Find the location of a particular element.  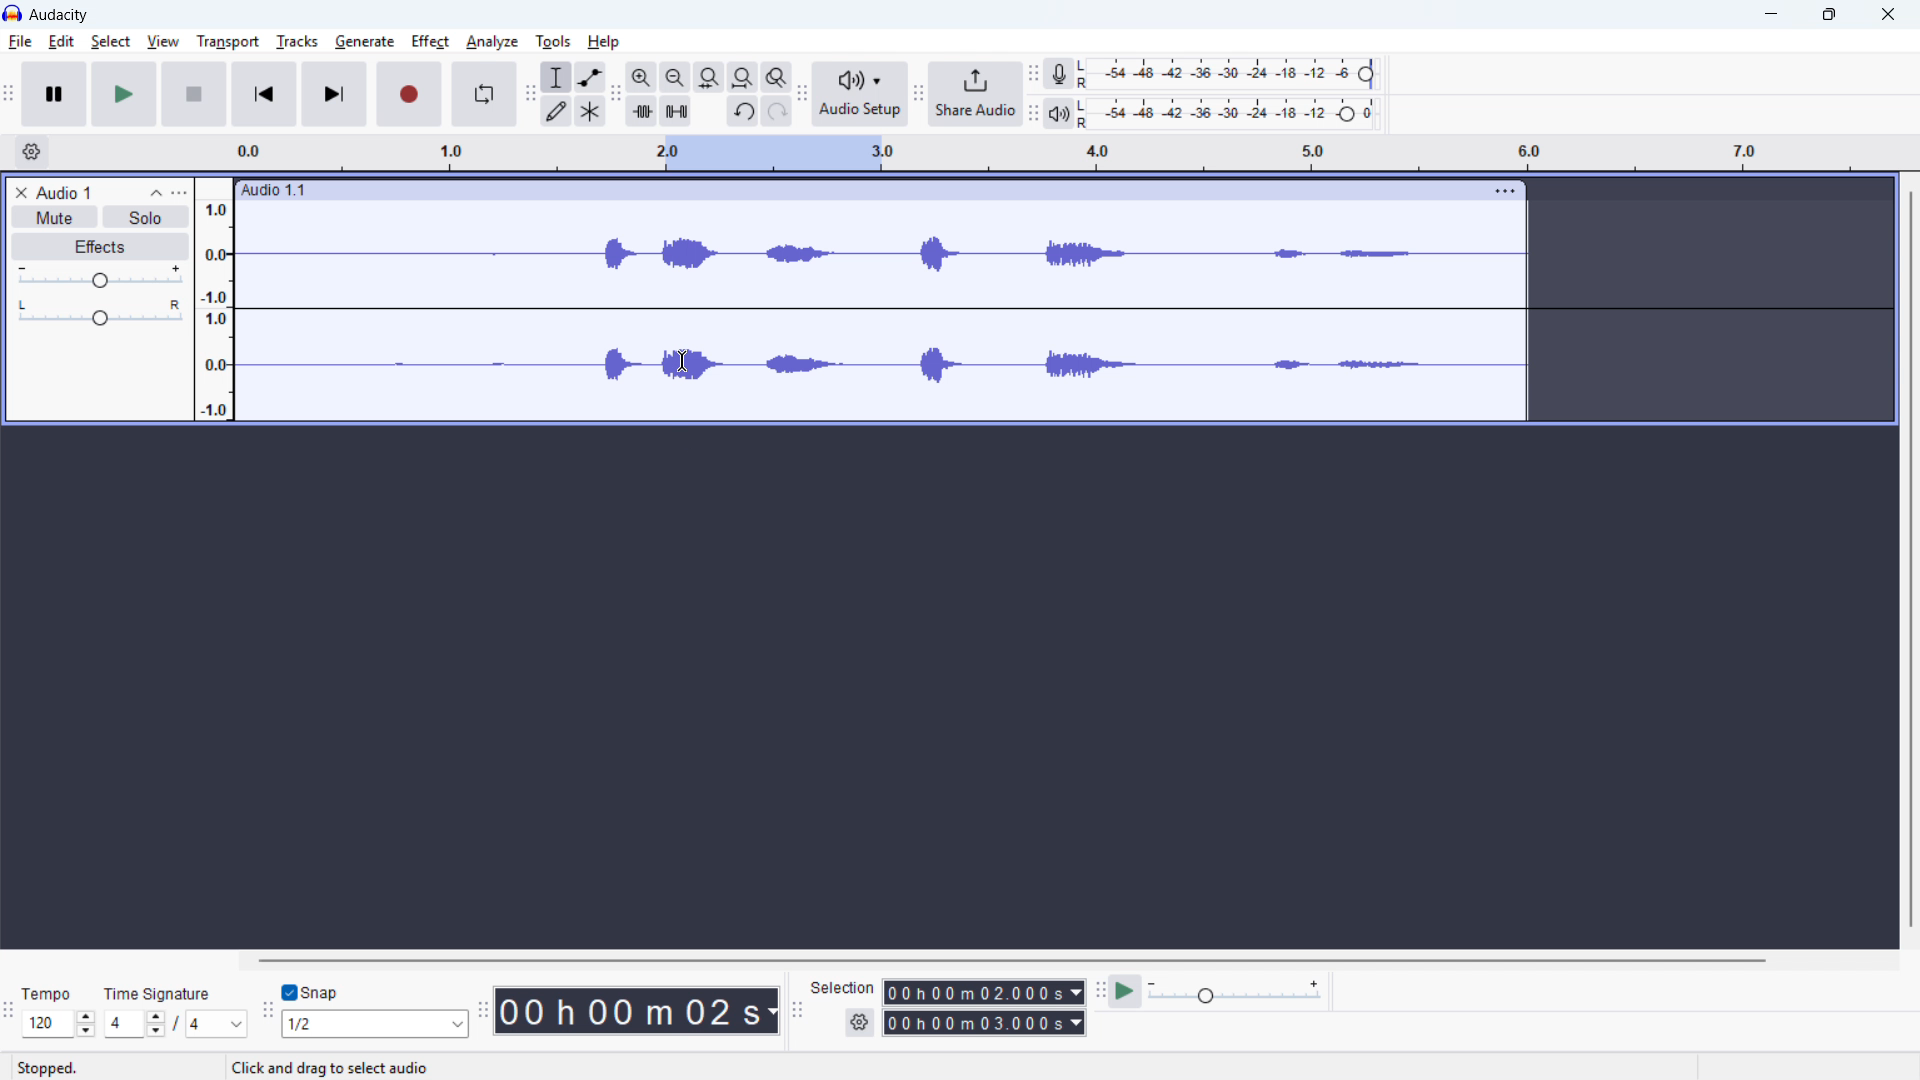

Selection end time is located at coordinates (987, 1023).